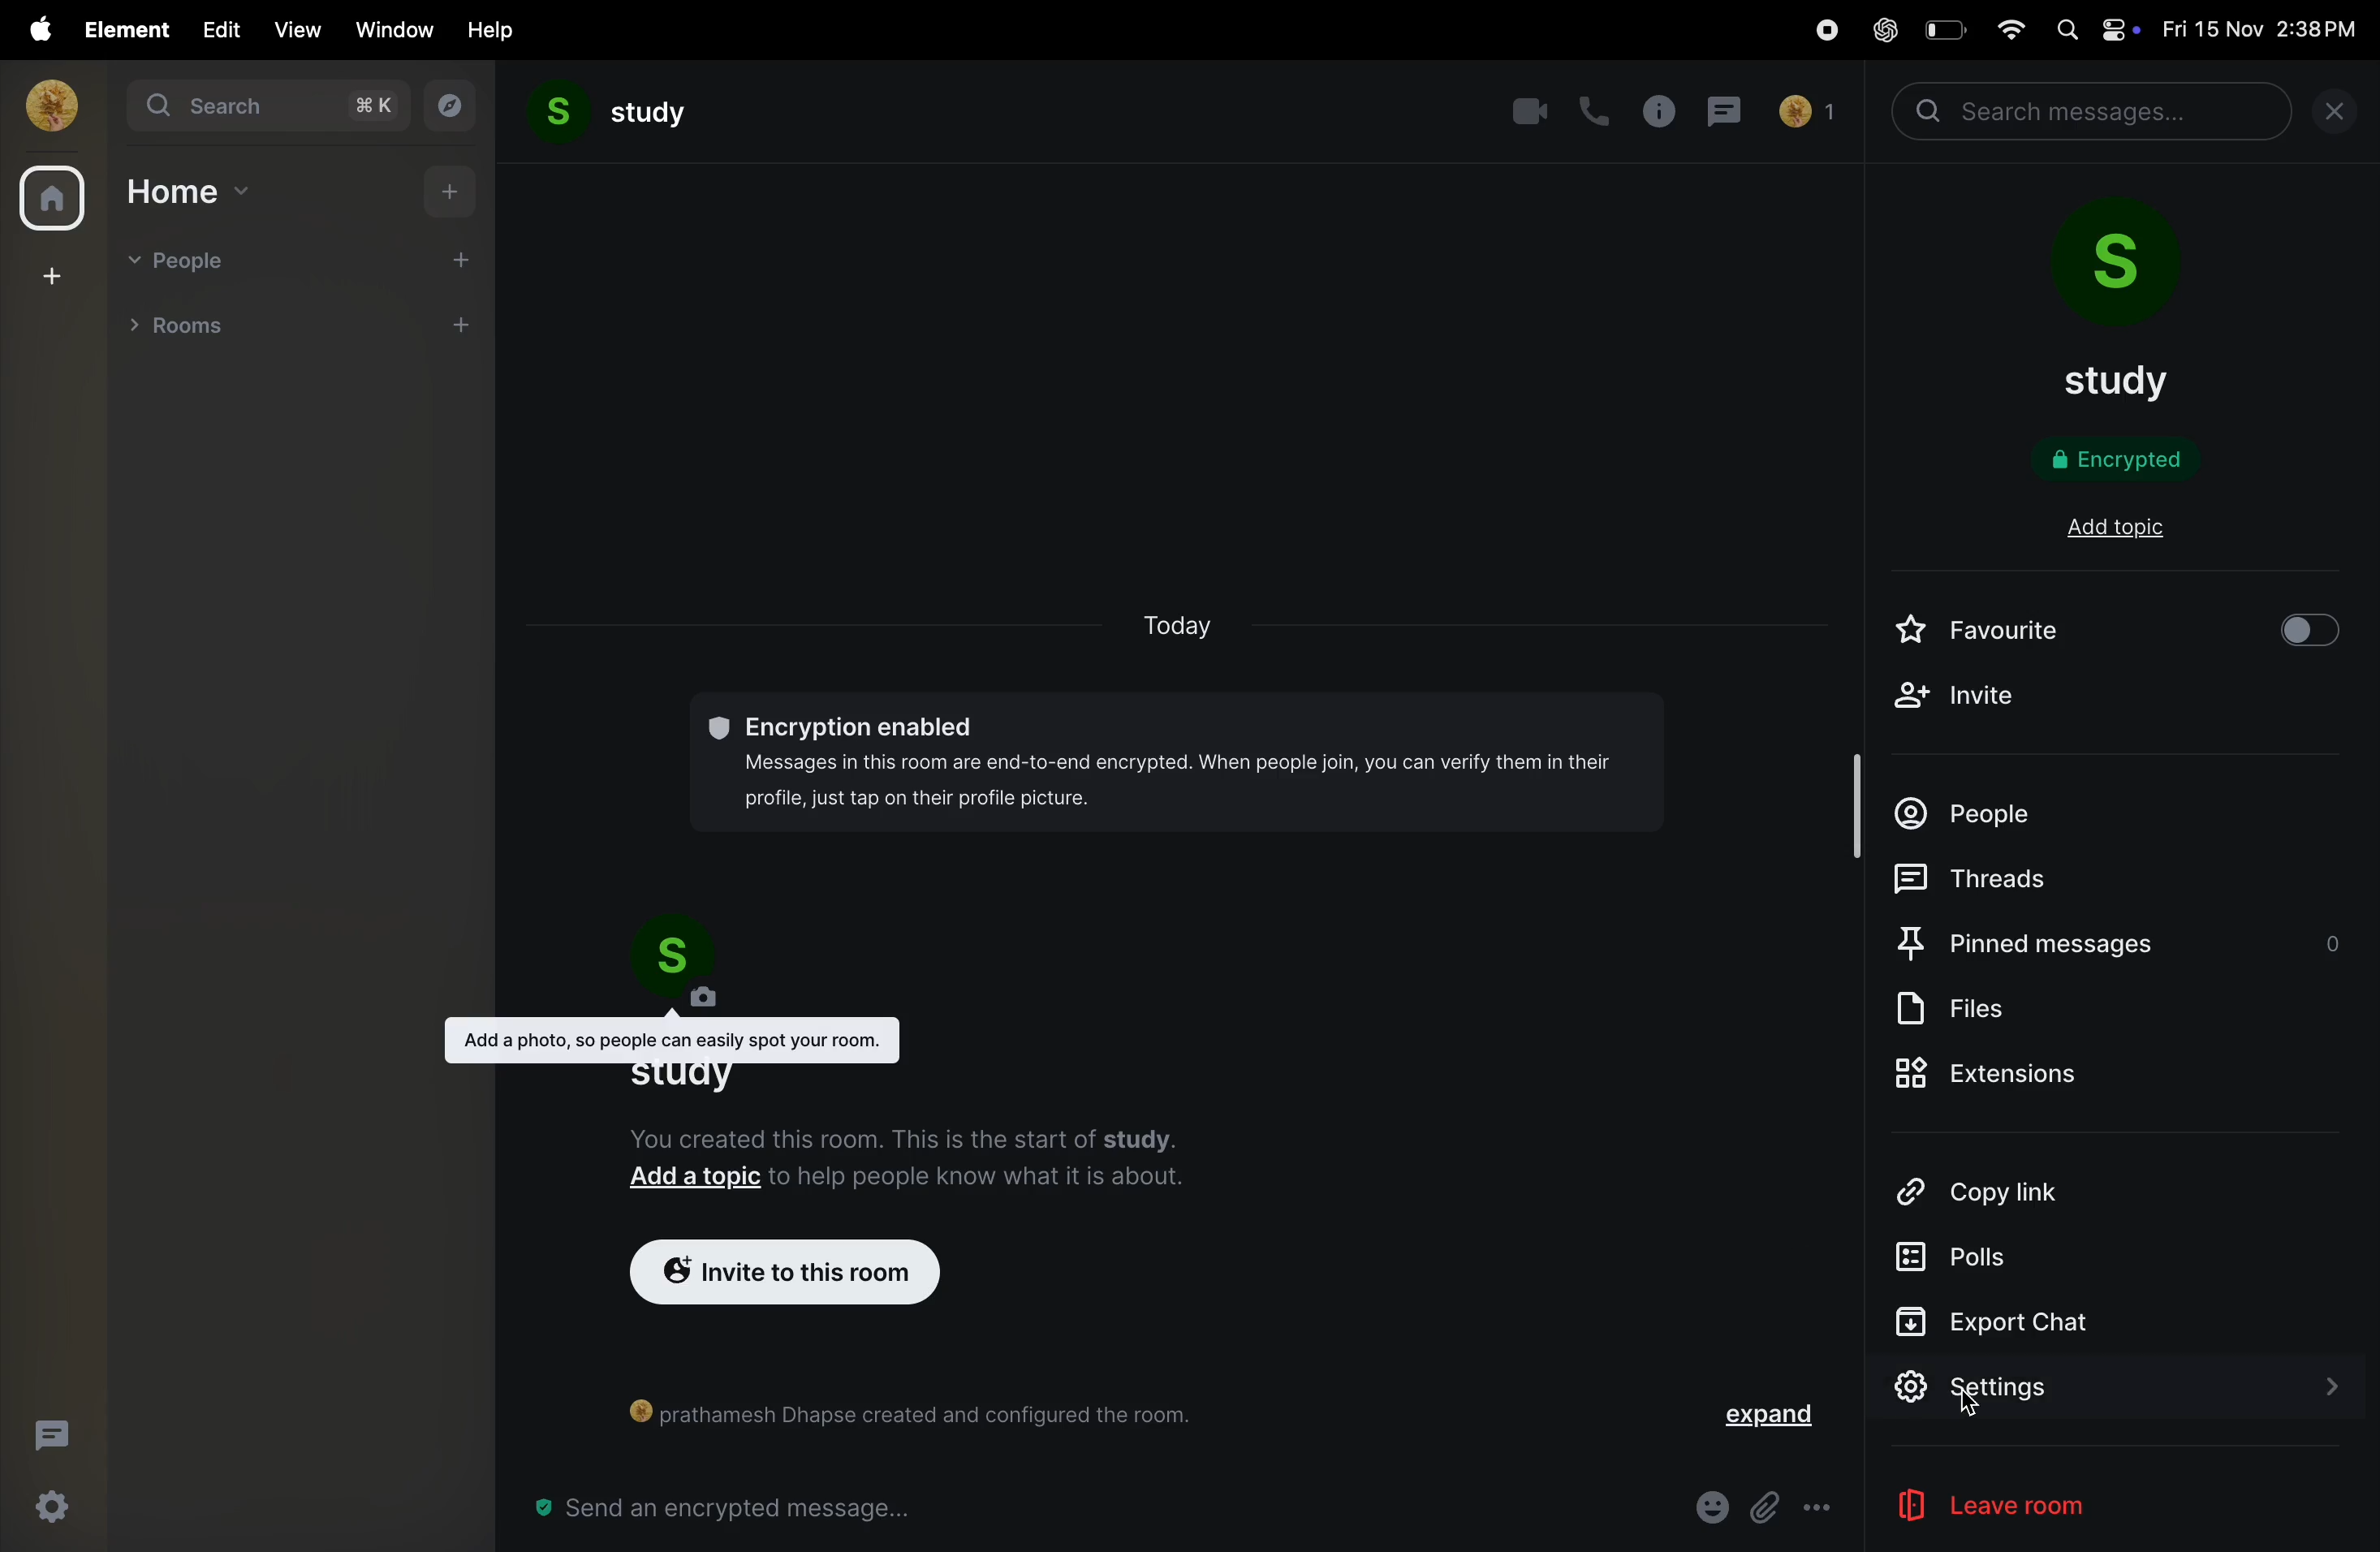  I want to click on study, so click(610, 115).